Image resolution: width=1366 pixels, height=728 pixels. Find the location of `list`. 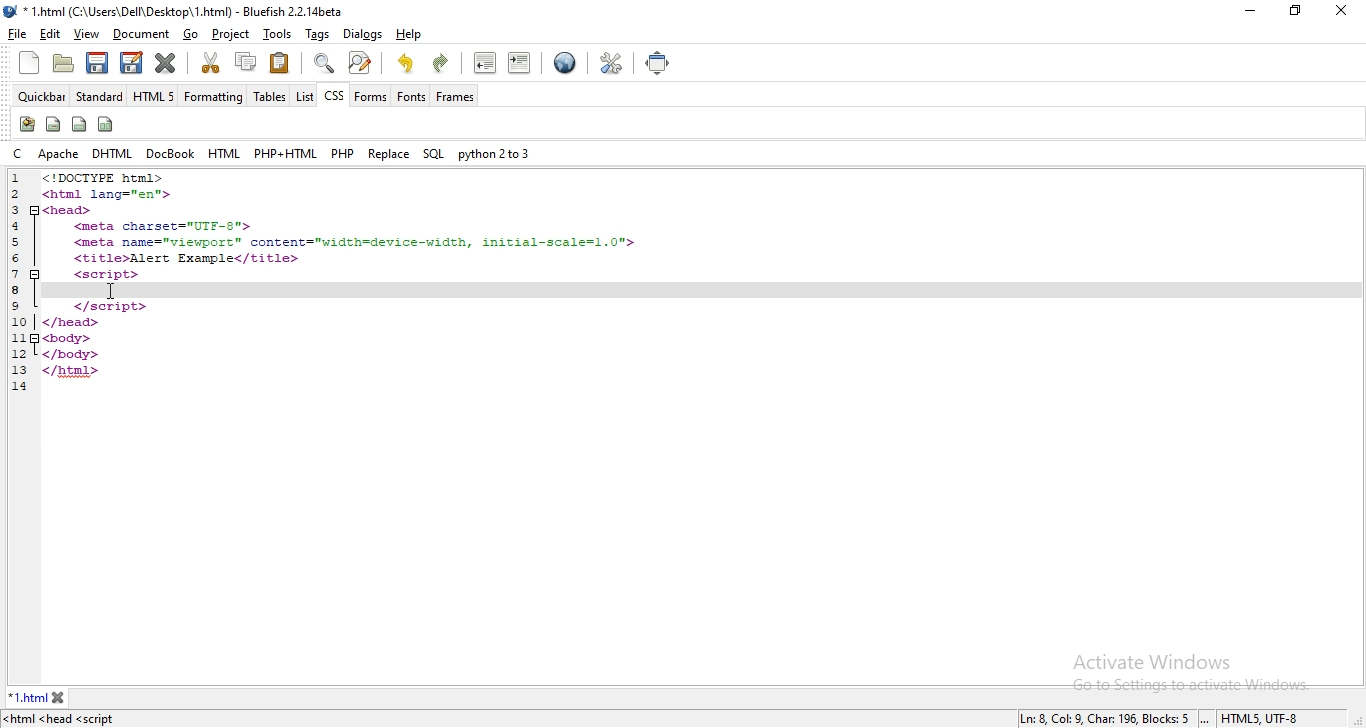

list is located at coordinates (303, 95).